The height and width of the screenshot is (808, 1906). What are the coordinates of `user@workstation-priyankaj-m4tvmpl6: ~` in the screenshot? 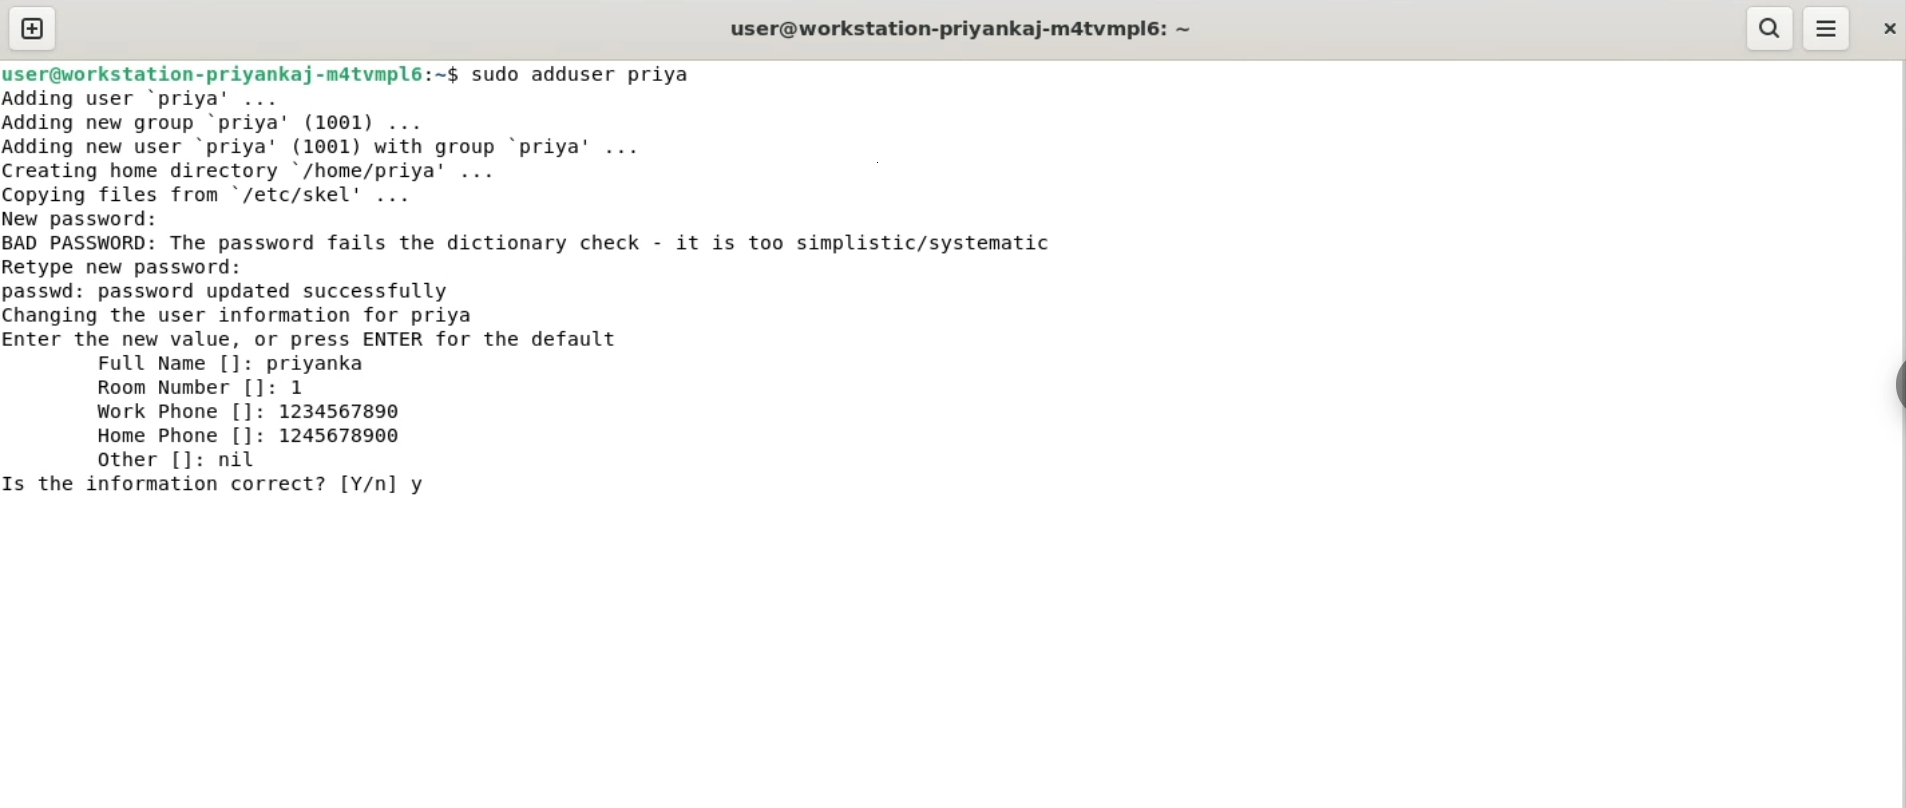 It's located at (961, 31).